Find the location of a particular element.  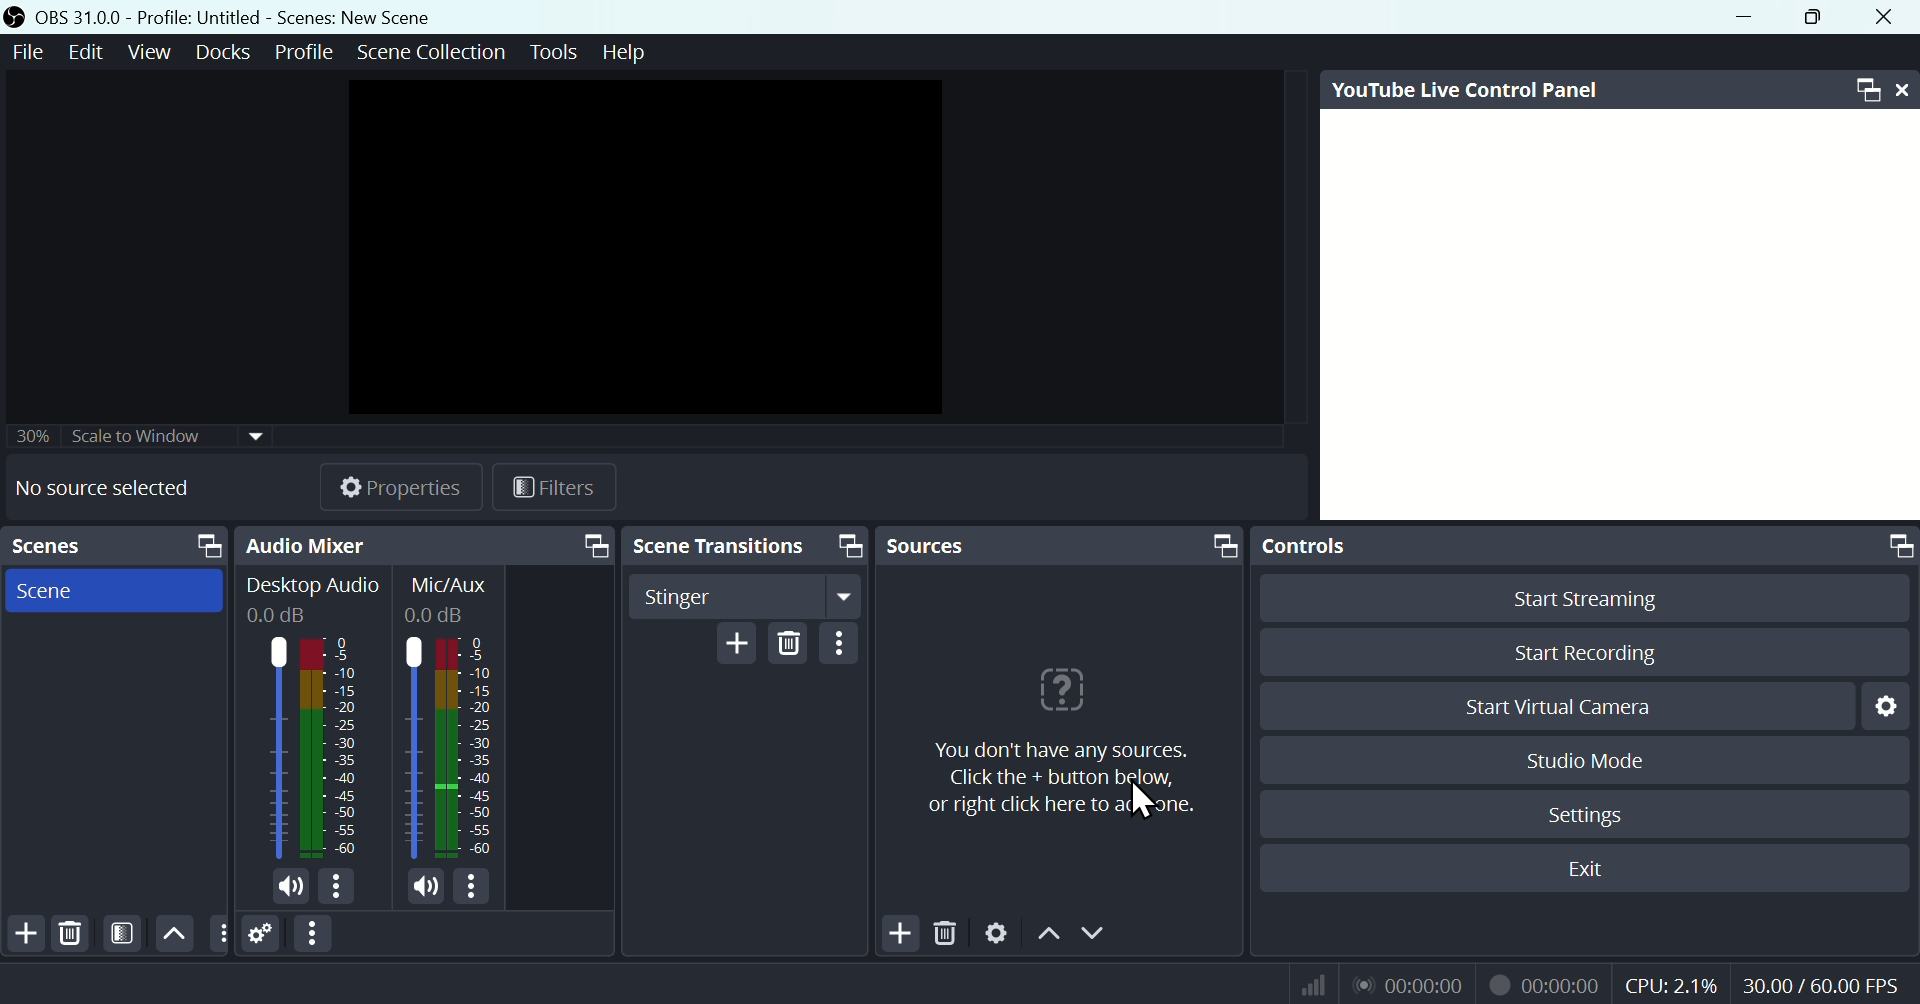

Up is located at coordinates (1047, 932).